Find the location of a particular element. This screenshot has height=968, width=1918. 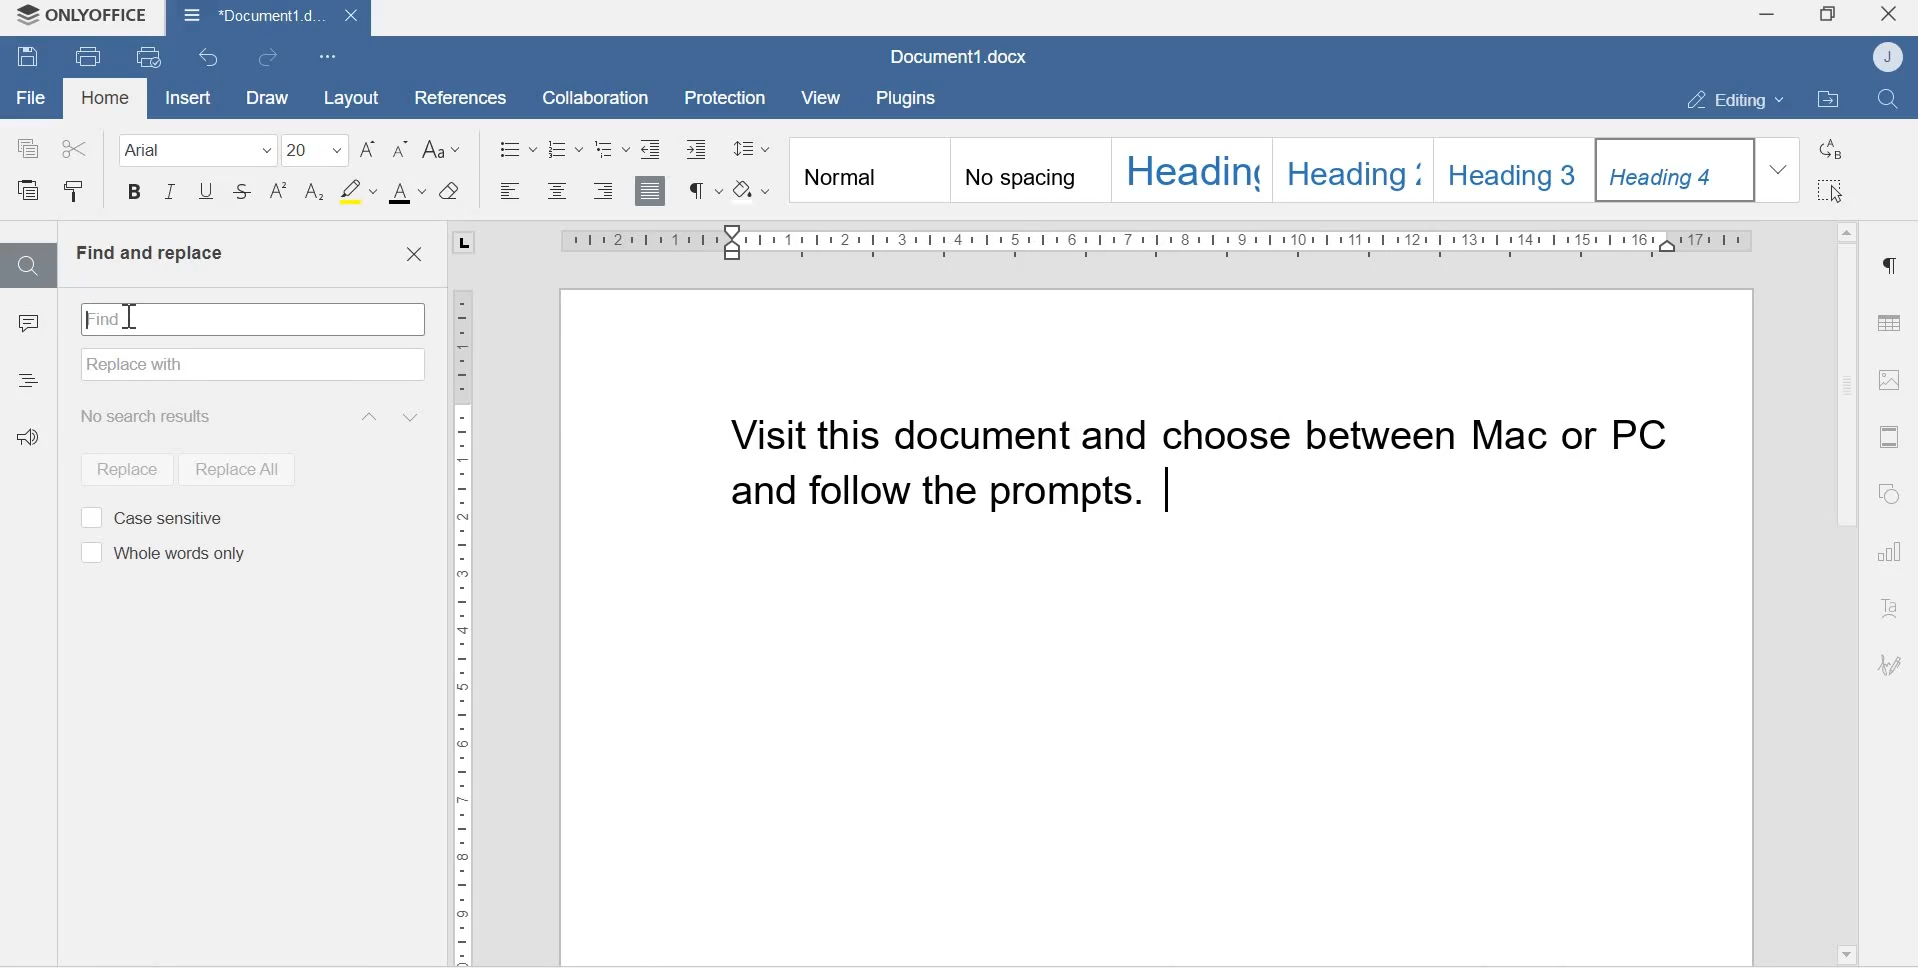

Maximize is located at coordinates (1828, 16).